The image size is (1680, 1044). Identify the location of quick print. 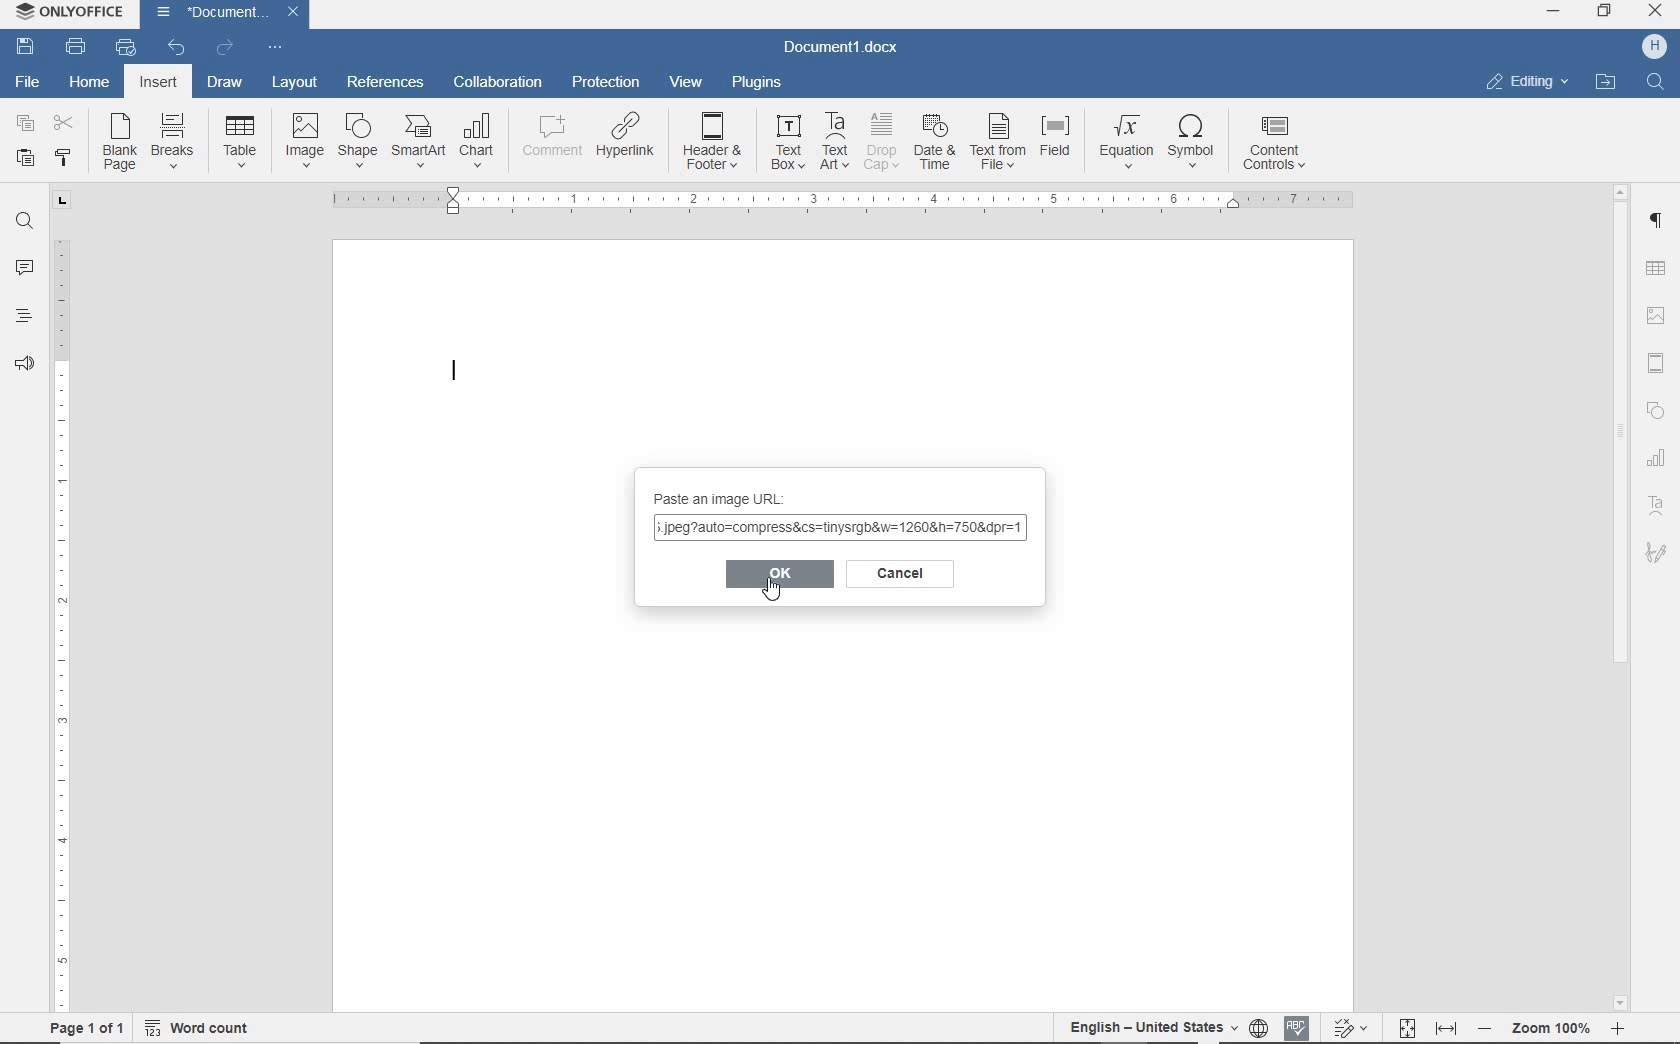
(125, 48).